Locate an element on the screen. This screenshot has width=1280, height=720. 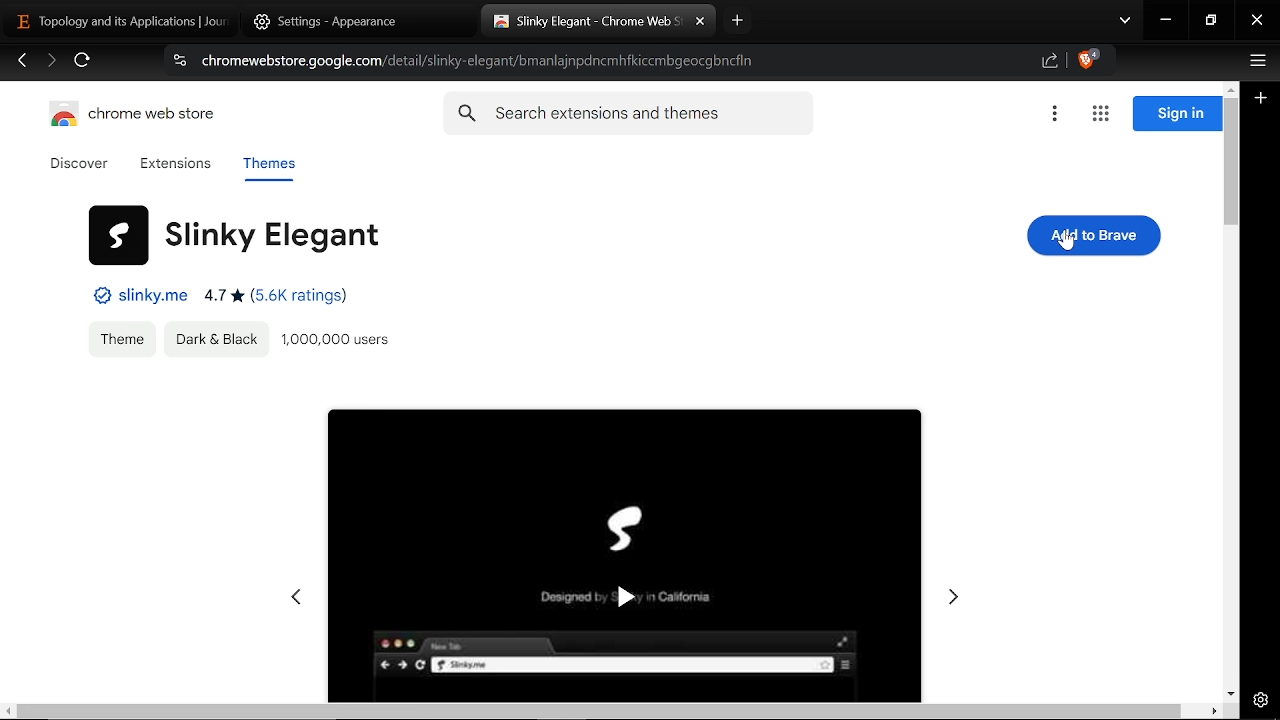
Discover is located at coordinates (82, 164).